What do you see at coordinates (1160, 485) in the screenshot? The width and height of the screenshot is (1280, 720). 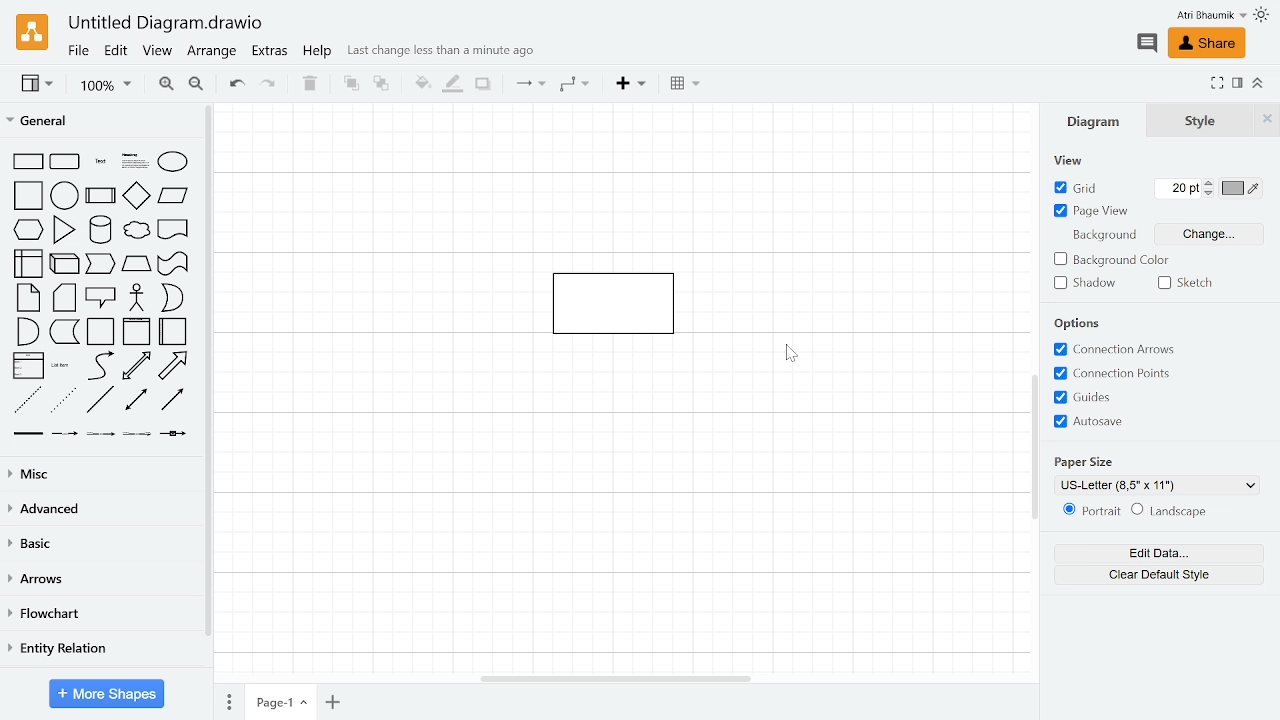 I see `Current paper size` at bounding box center [1160, 485].